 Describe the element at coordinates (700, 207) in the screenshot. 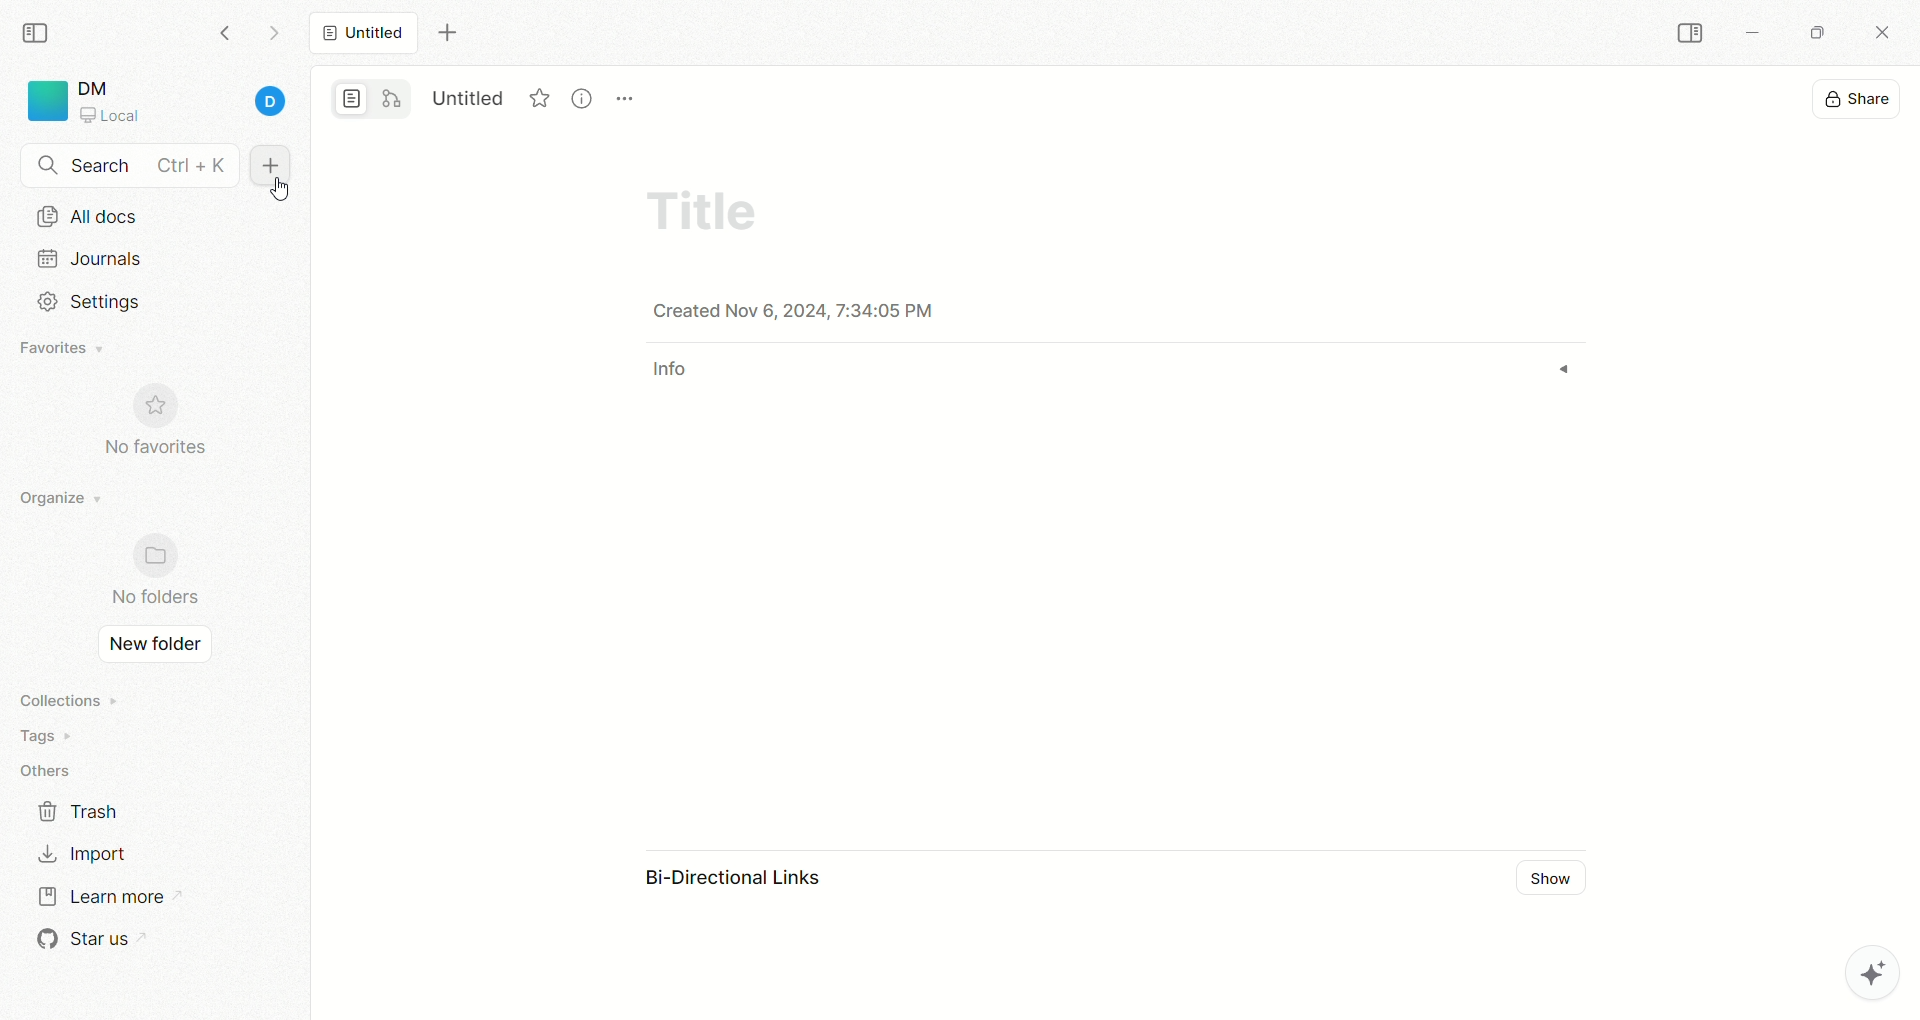

I see `title` at that location.